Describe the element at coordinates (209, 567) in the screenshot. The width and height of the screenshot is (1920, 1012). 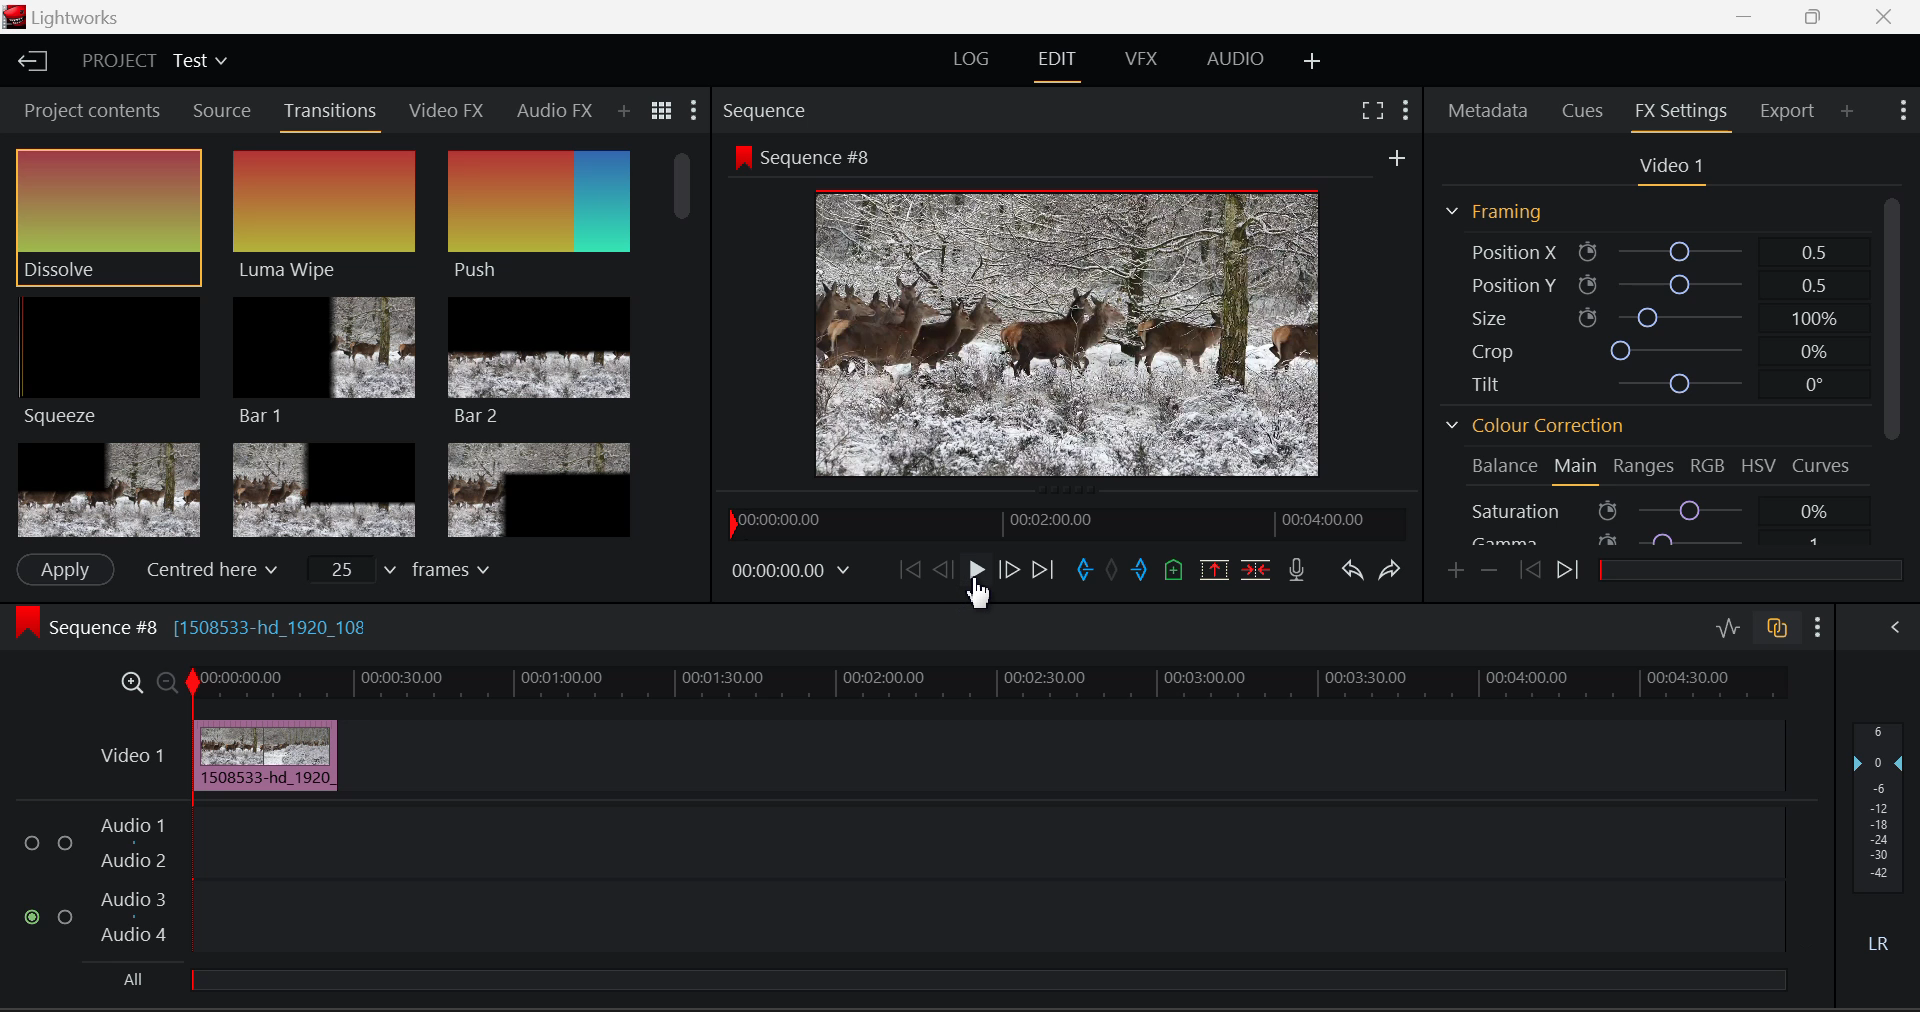
I see `Centered here` at that location.